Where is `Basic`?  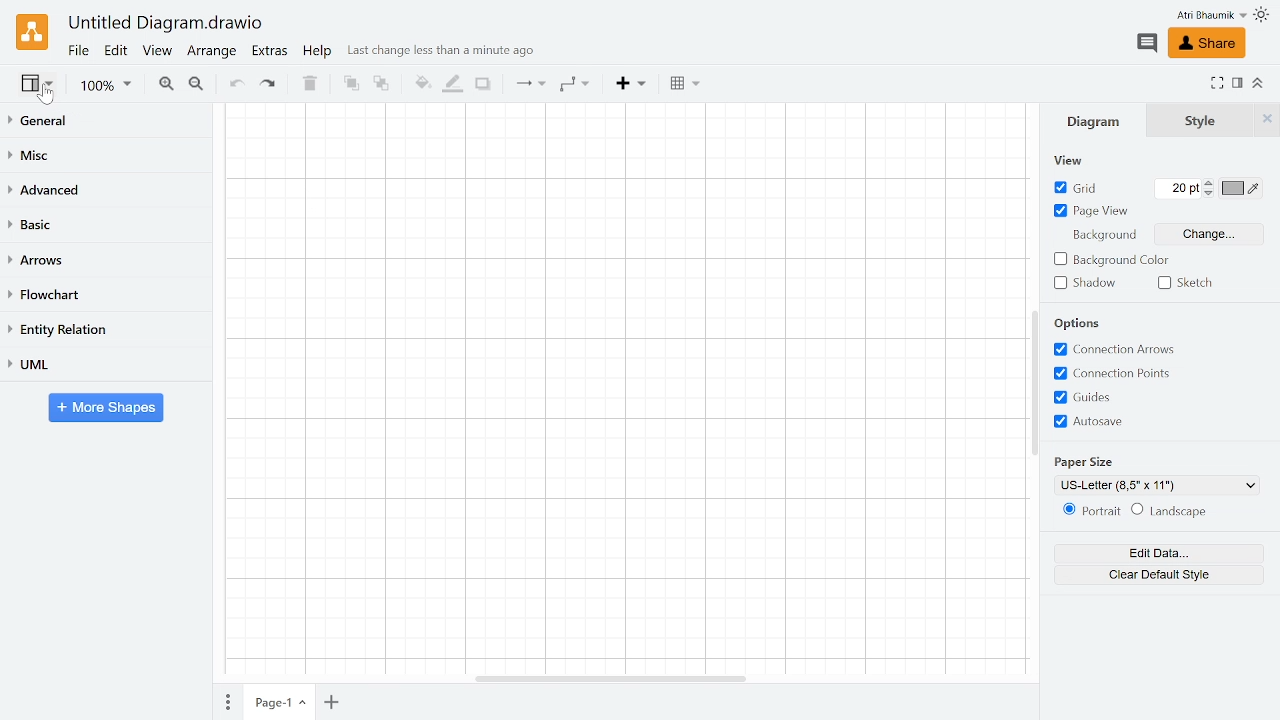 Basic is located at coordinates (103, 225).